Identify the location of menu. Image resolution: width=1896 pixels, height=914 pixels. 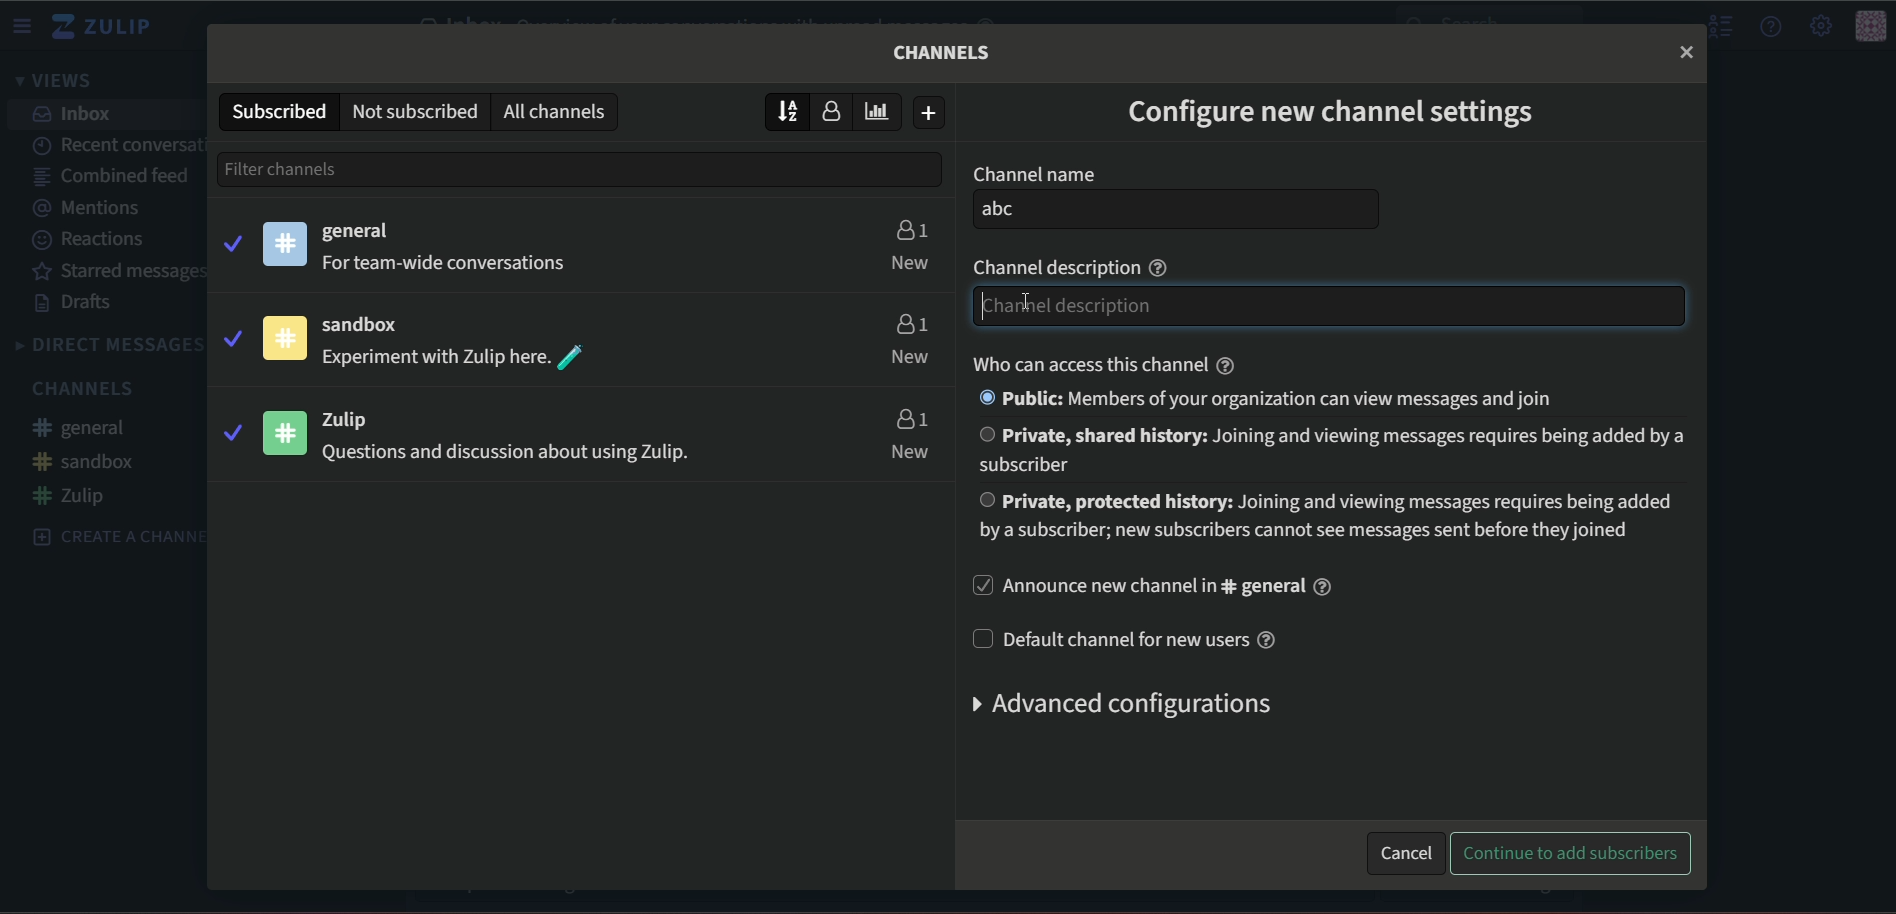
(25, 26).